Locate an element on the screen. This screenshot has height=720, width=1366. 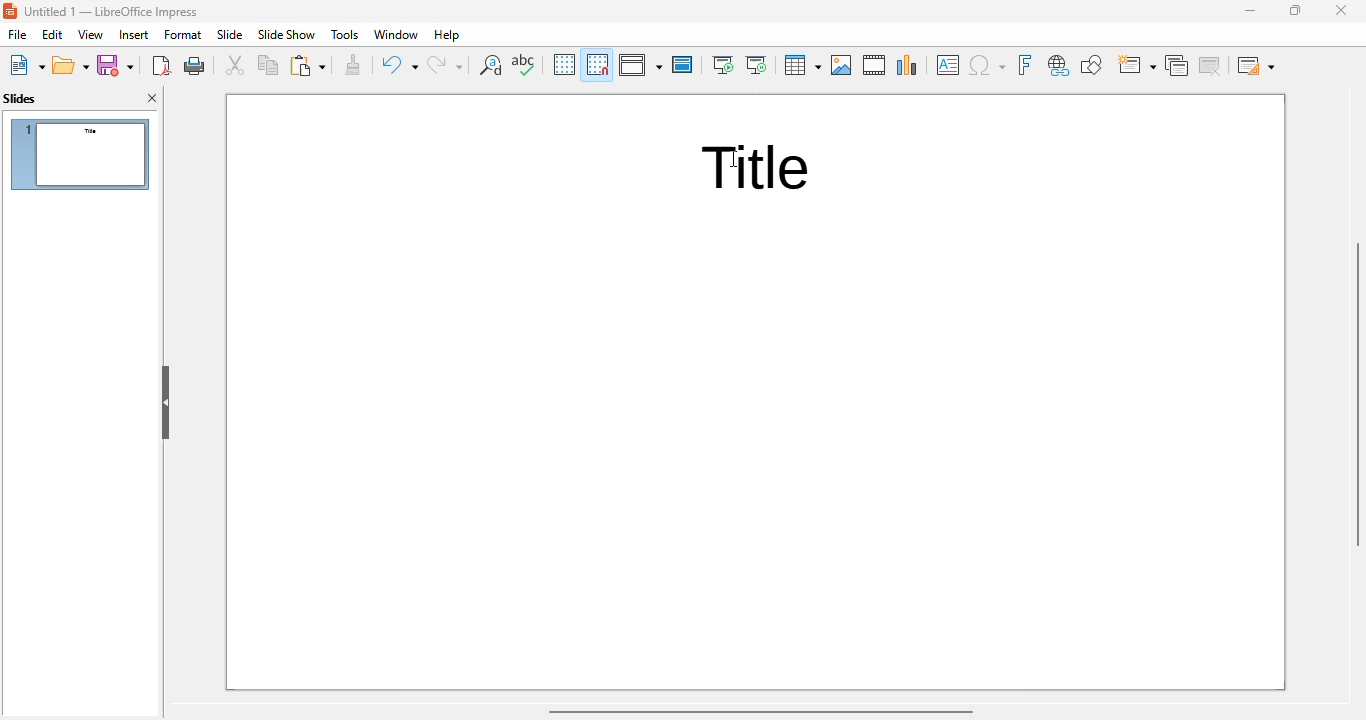
window is located at coordinates (397, 34).